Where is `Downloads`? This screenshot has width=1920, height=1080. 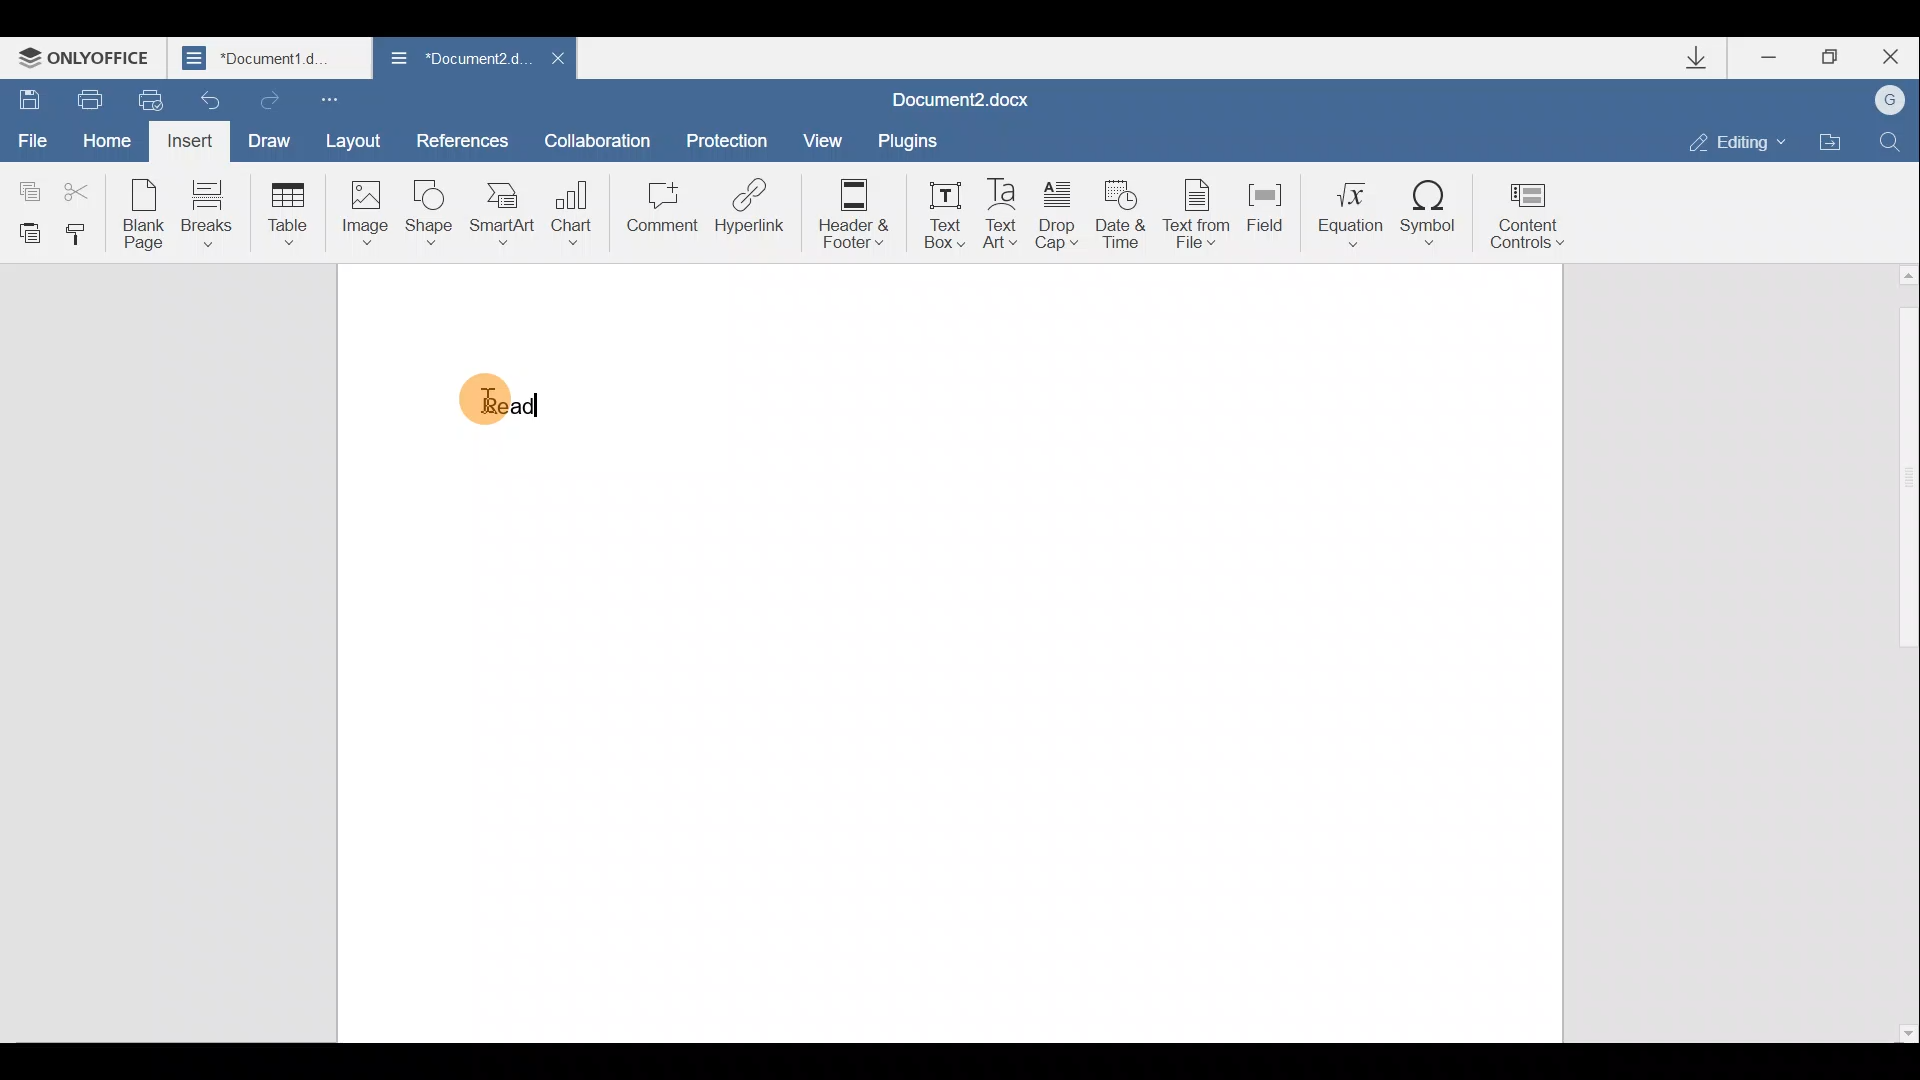
Downloads is located at coordinates (1708, 62).